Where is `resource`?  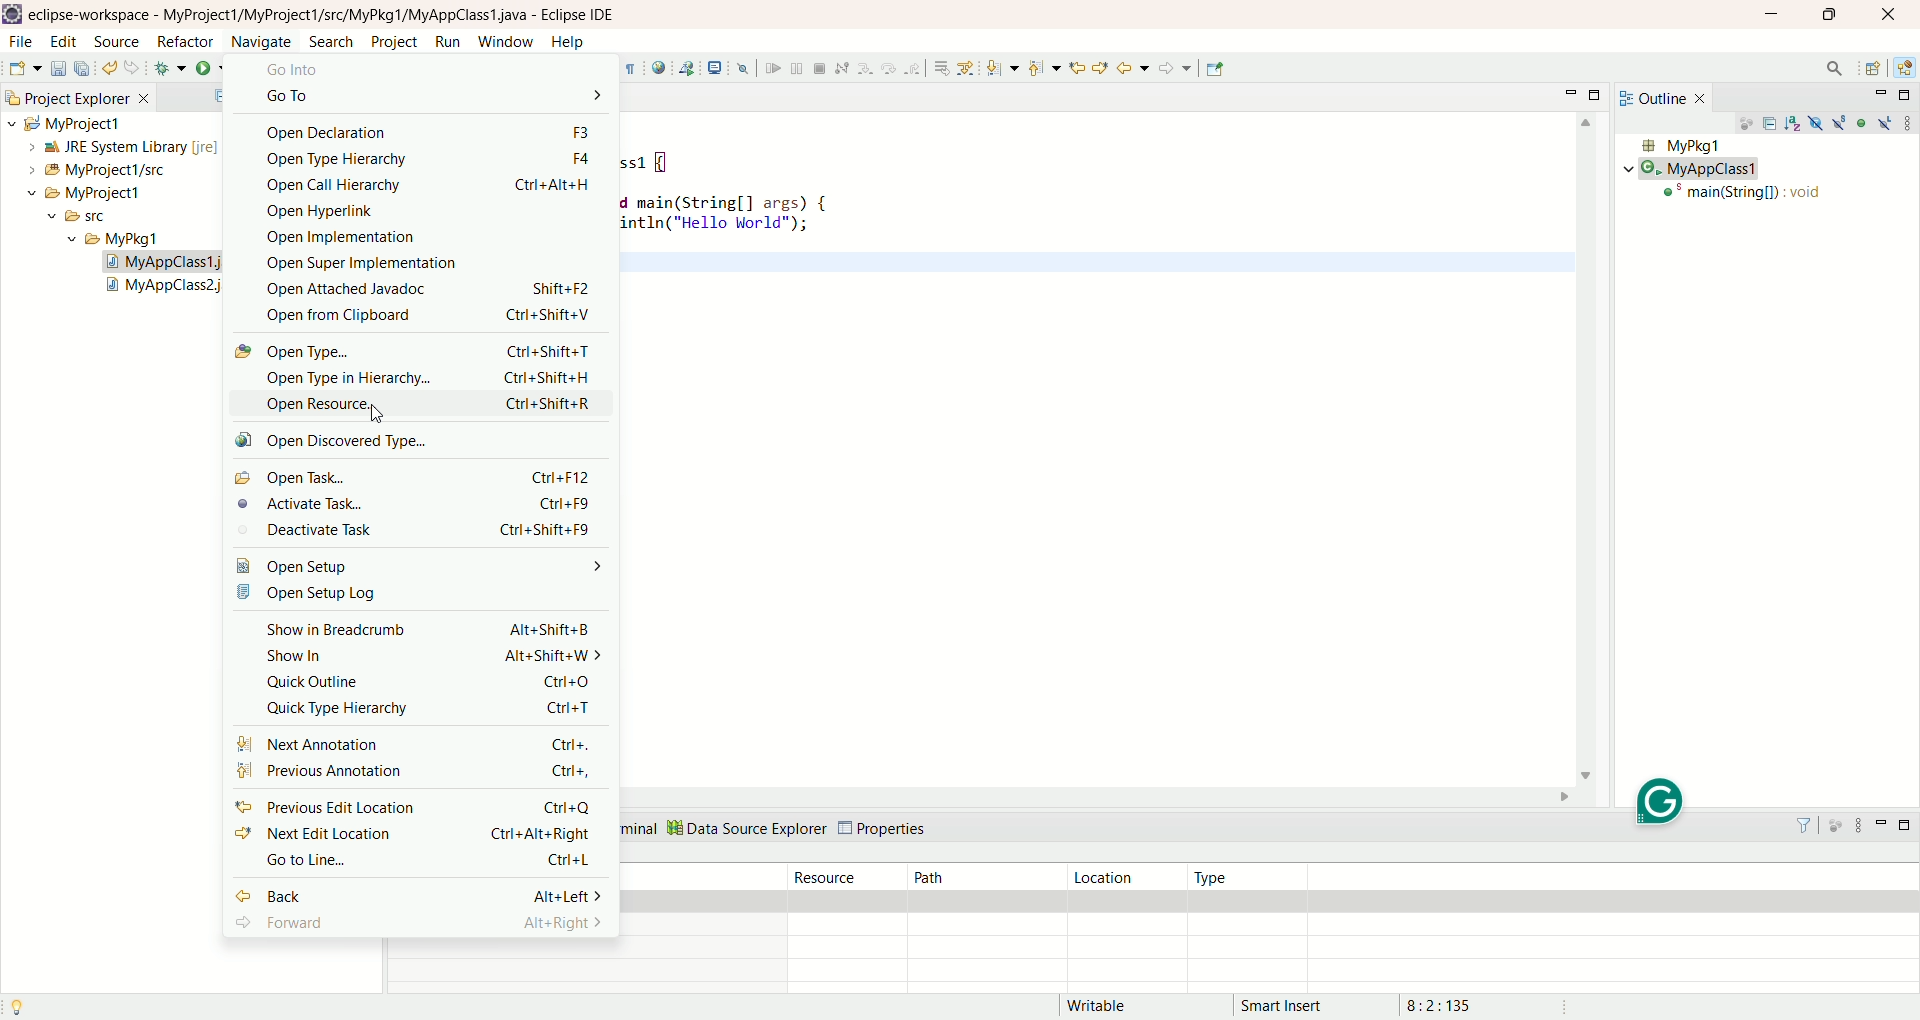 resource is located at coordinates (850, 876).